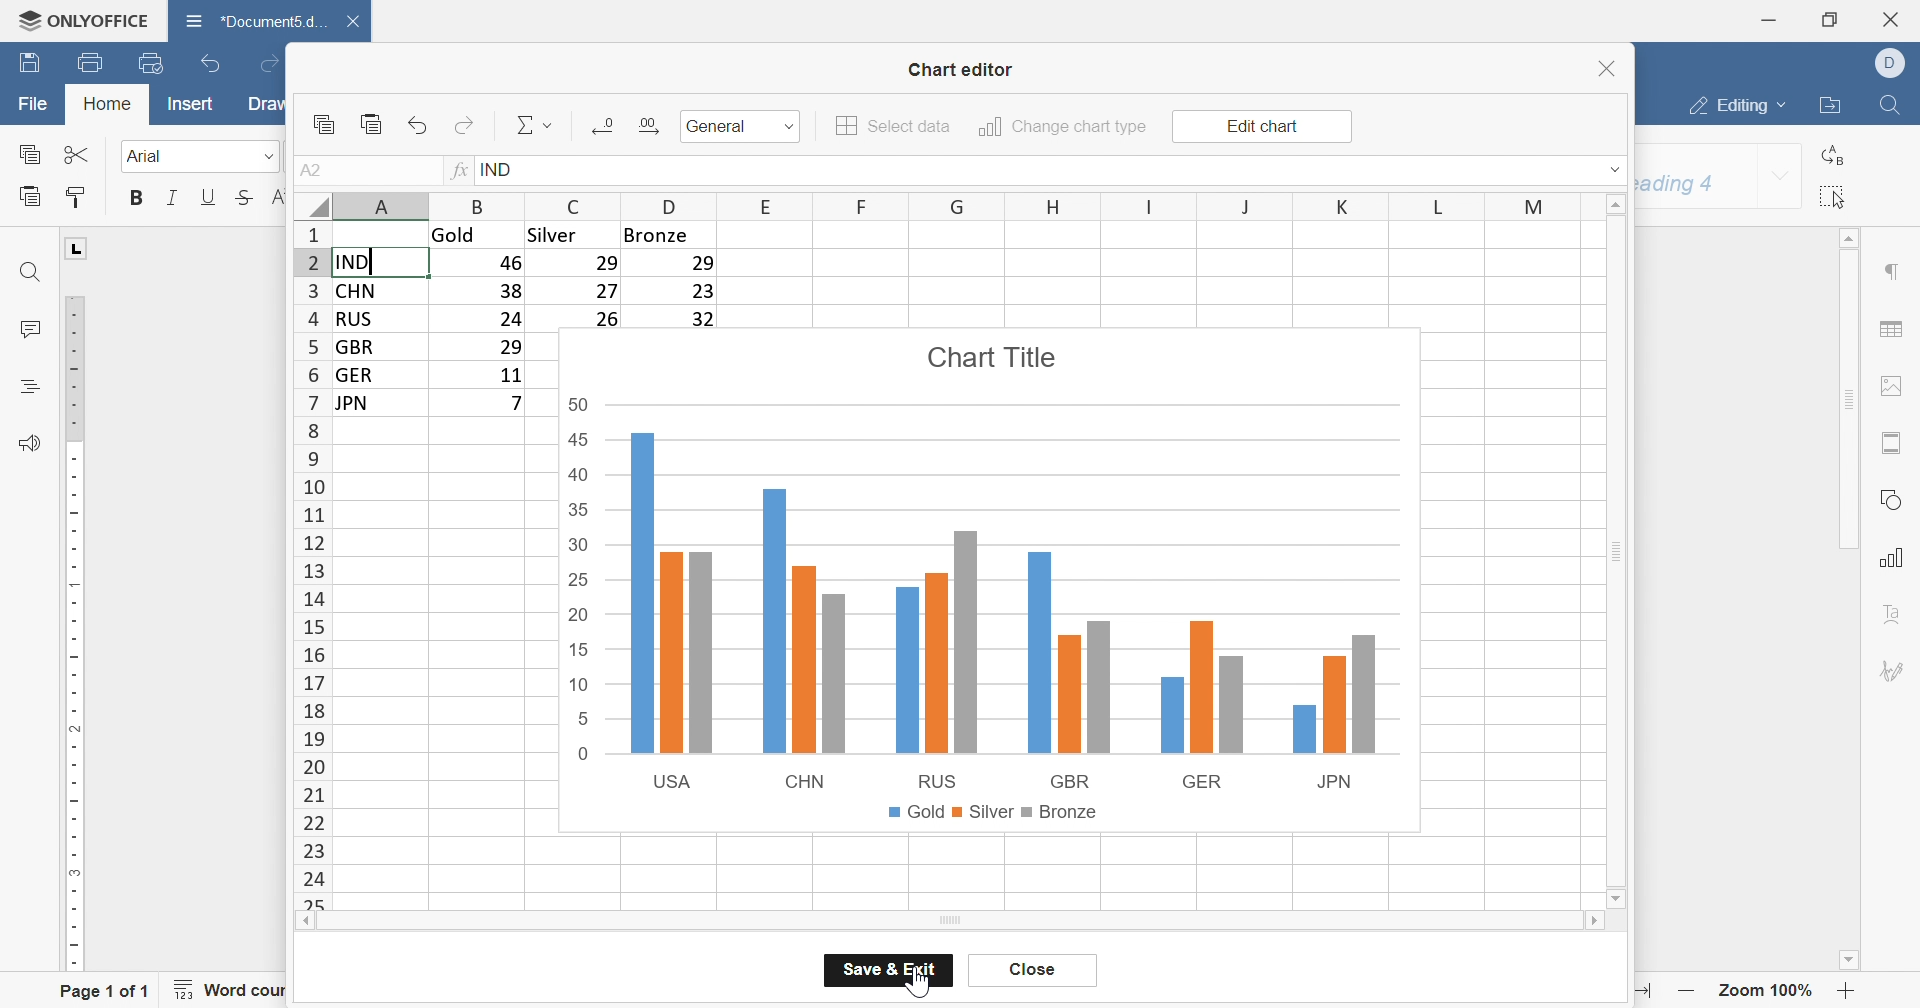  What do you see at coordinates (352, 262) in the screenshot?
I see `IND` at bounding box center [352, 262].